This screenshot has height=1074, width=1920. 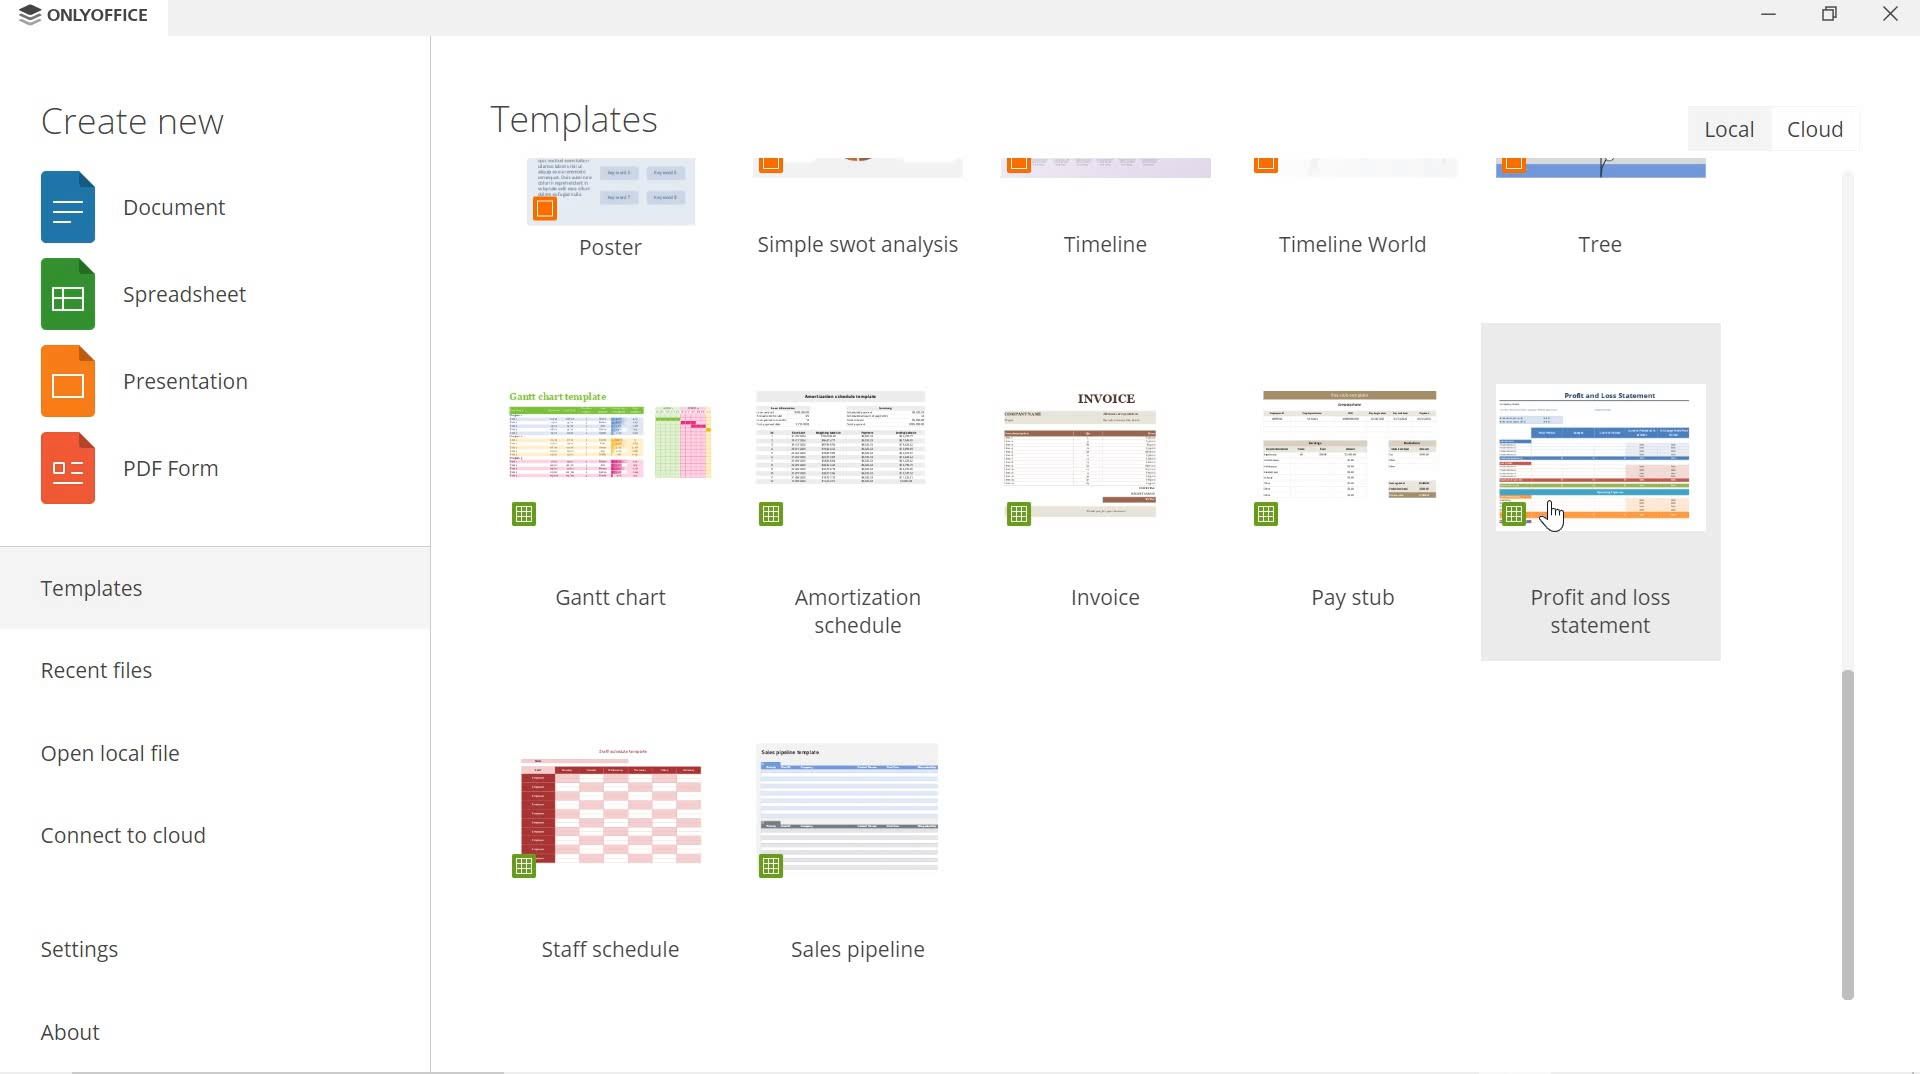 What do you see at coordinates (604, 189) in the screenshot?
I see `template design` at bounding box center [604, 189].